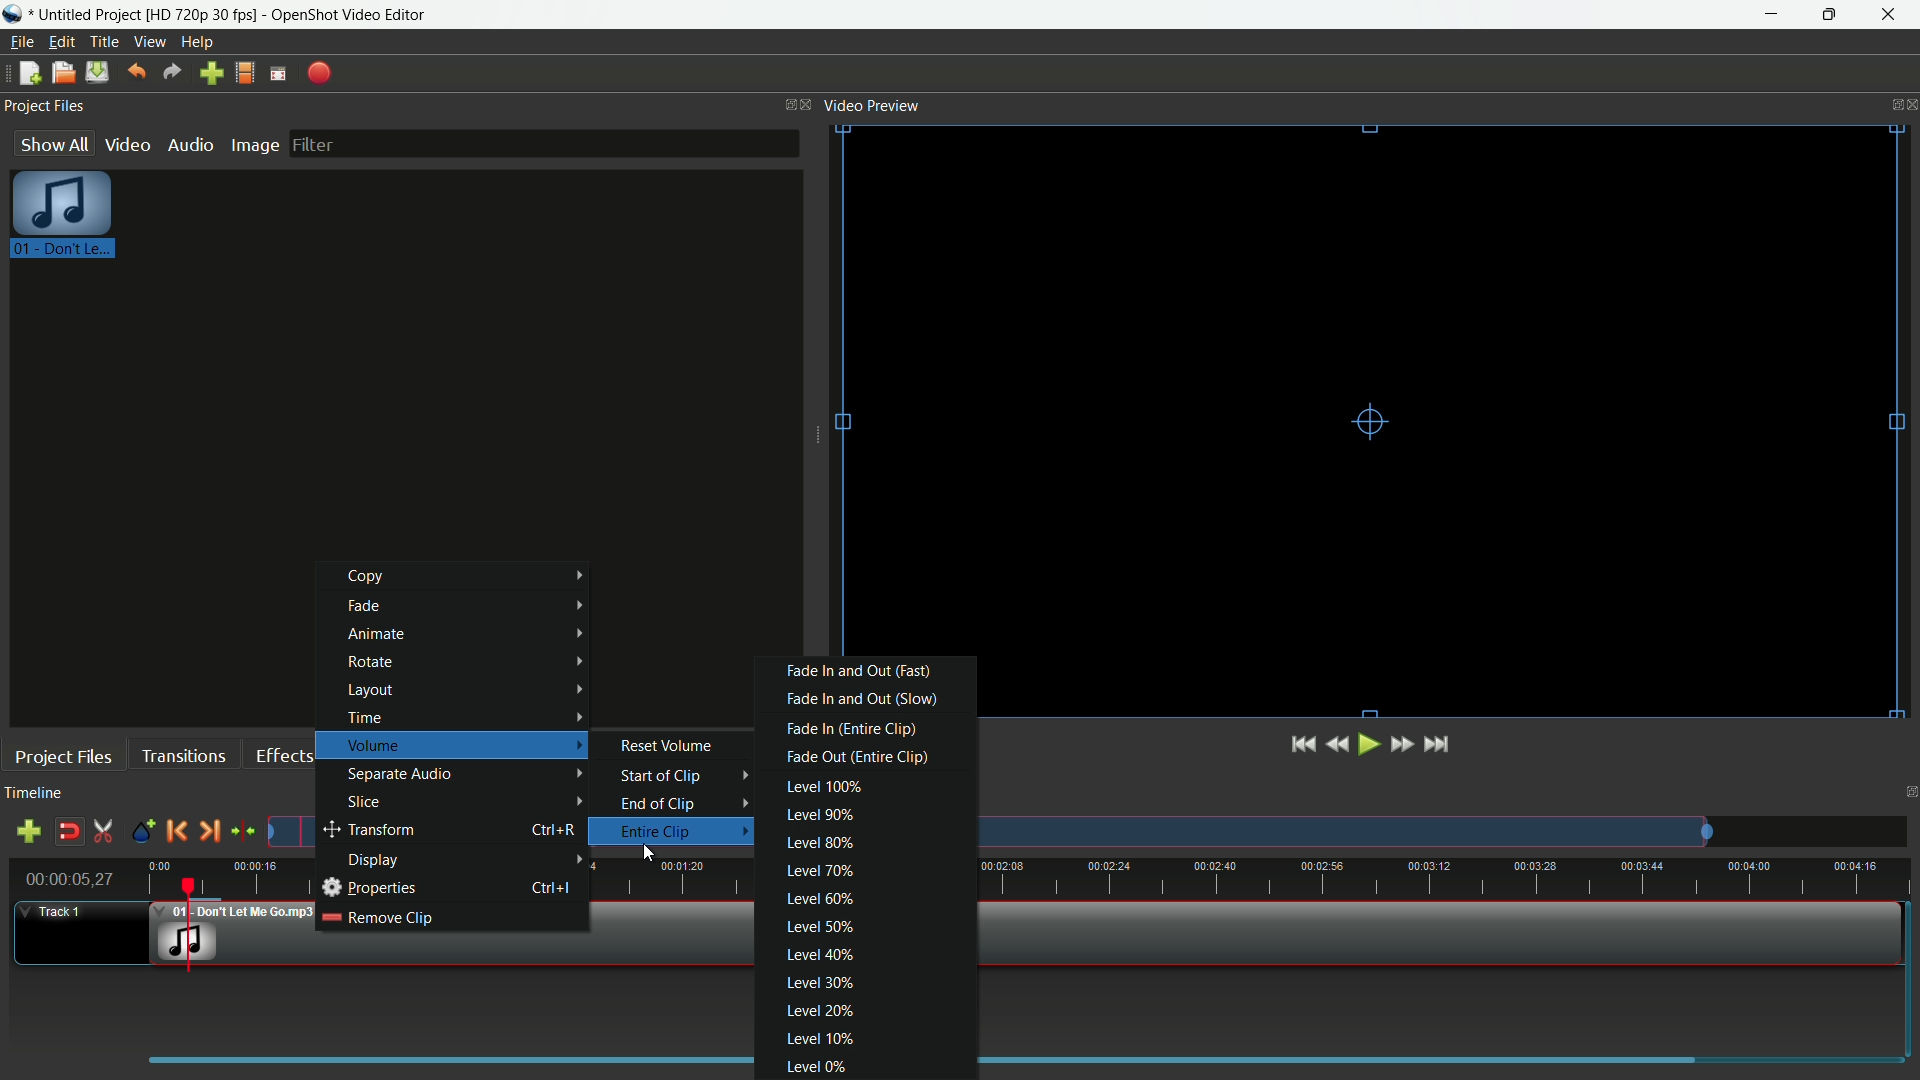 The image size is (1920, 1080). I want to click on copy, so click(474, 576).